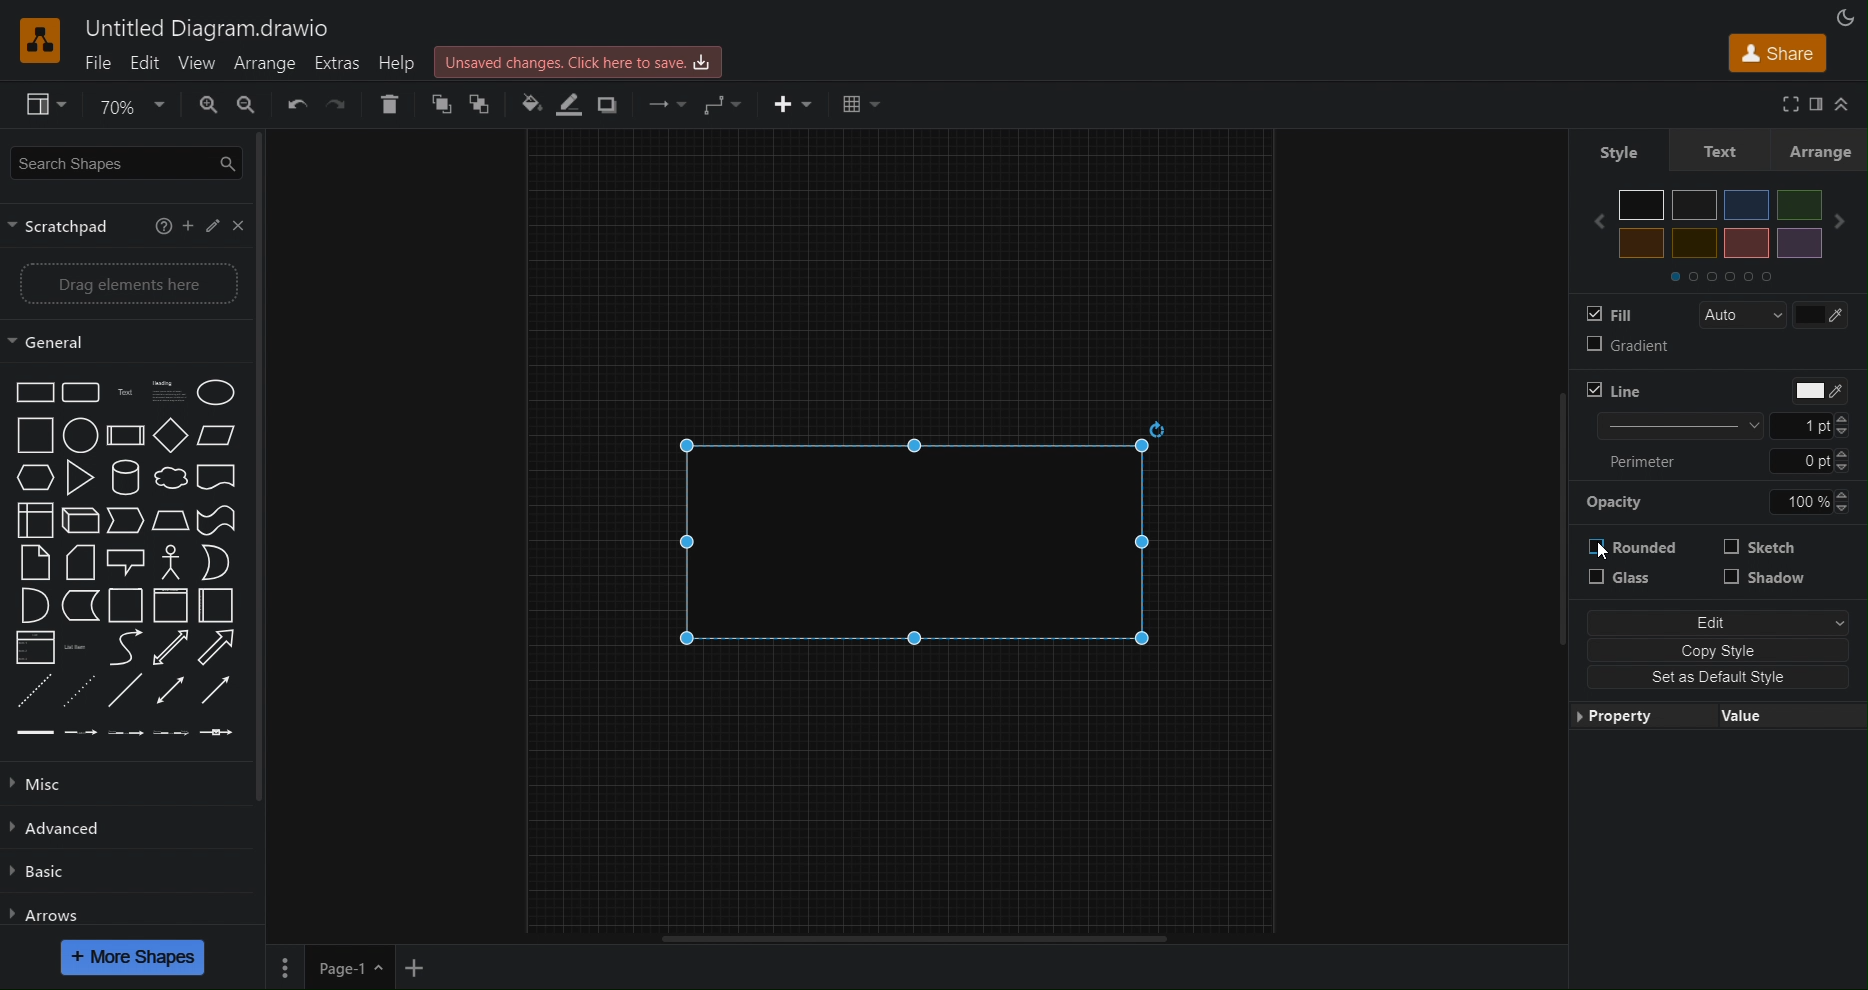 This screenshot has height=990, width=1868. Describe the element at coordinates (1842, 16) in the screenshot. I see `Appearance` at that location.